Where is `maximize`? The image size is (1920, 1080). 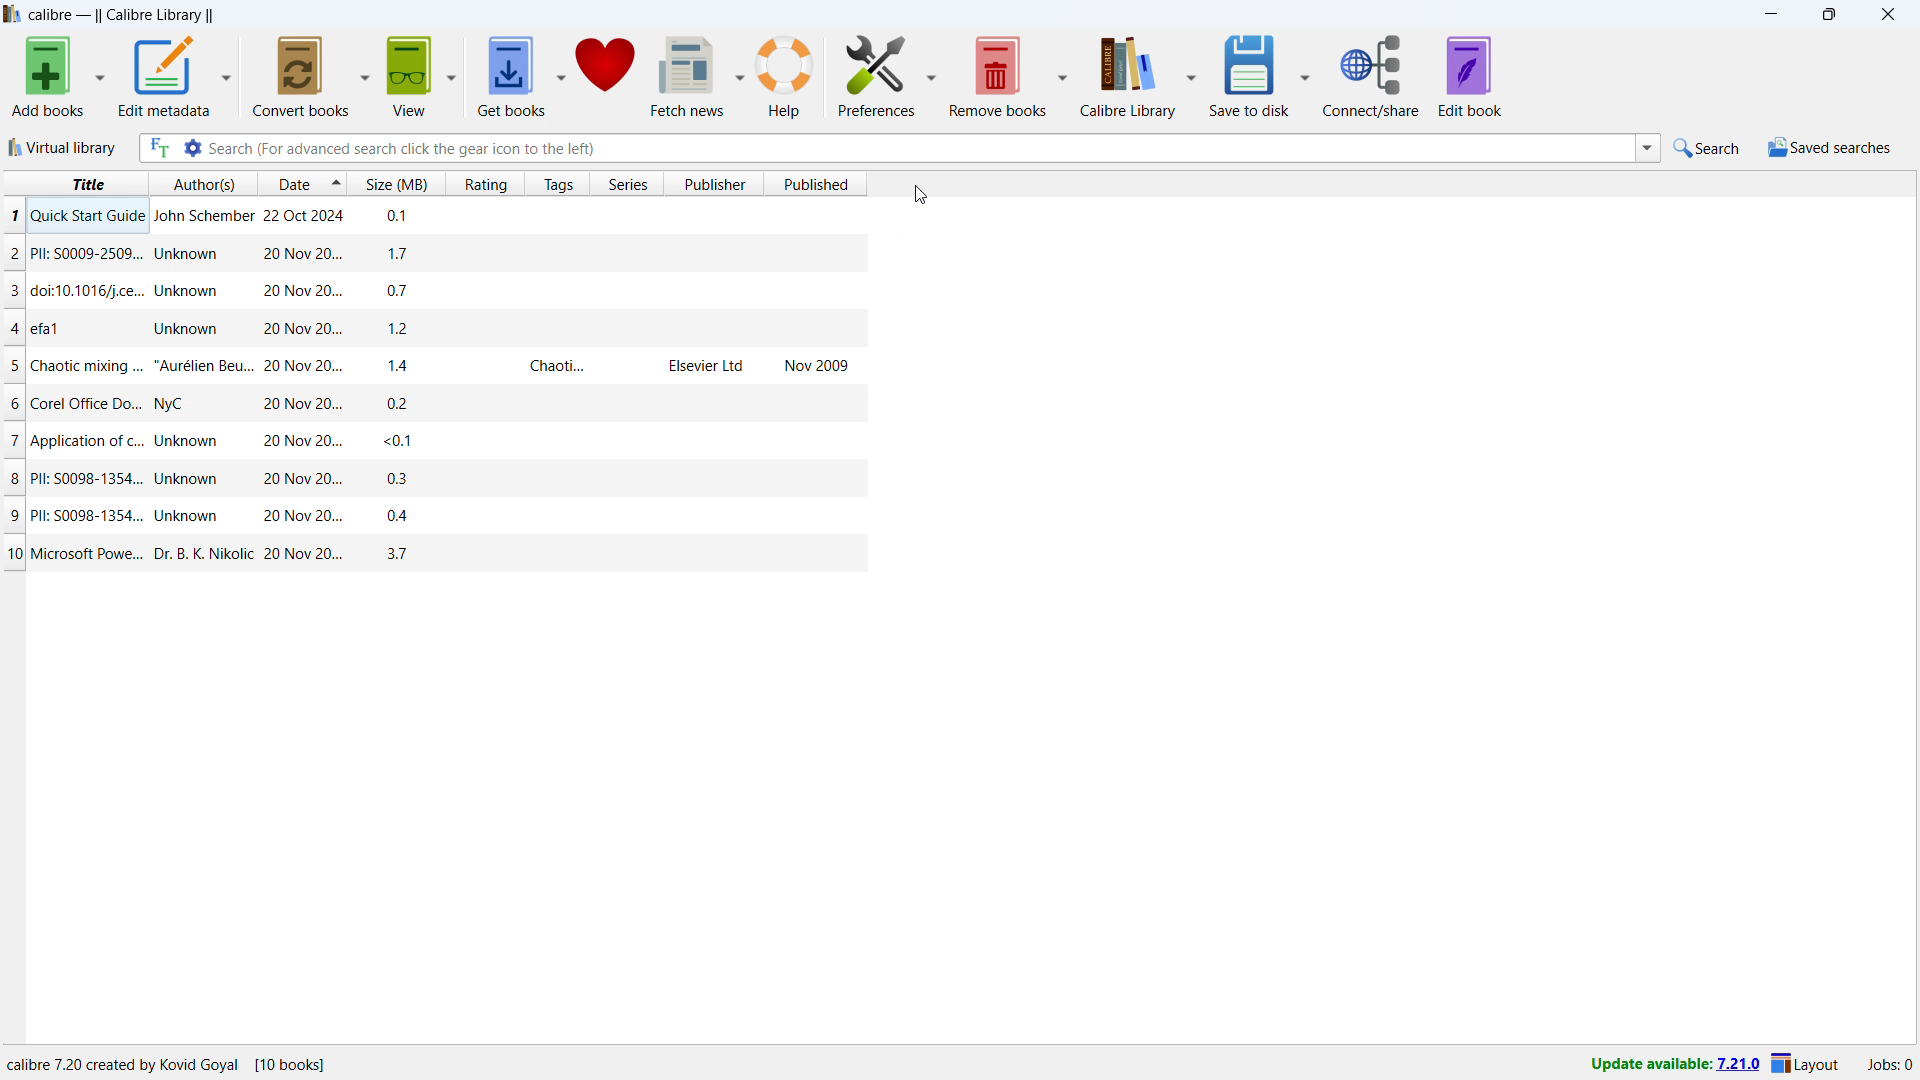 maximize is located at coordinates (1830, 15).